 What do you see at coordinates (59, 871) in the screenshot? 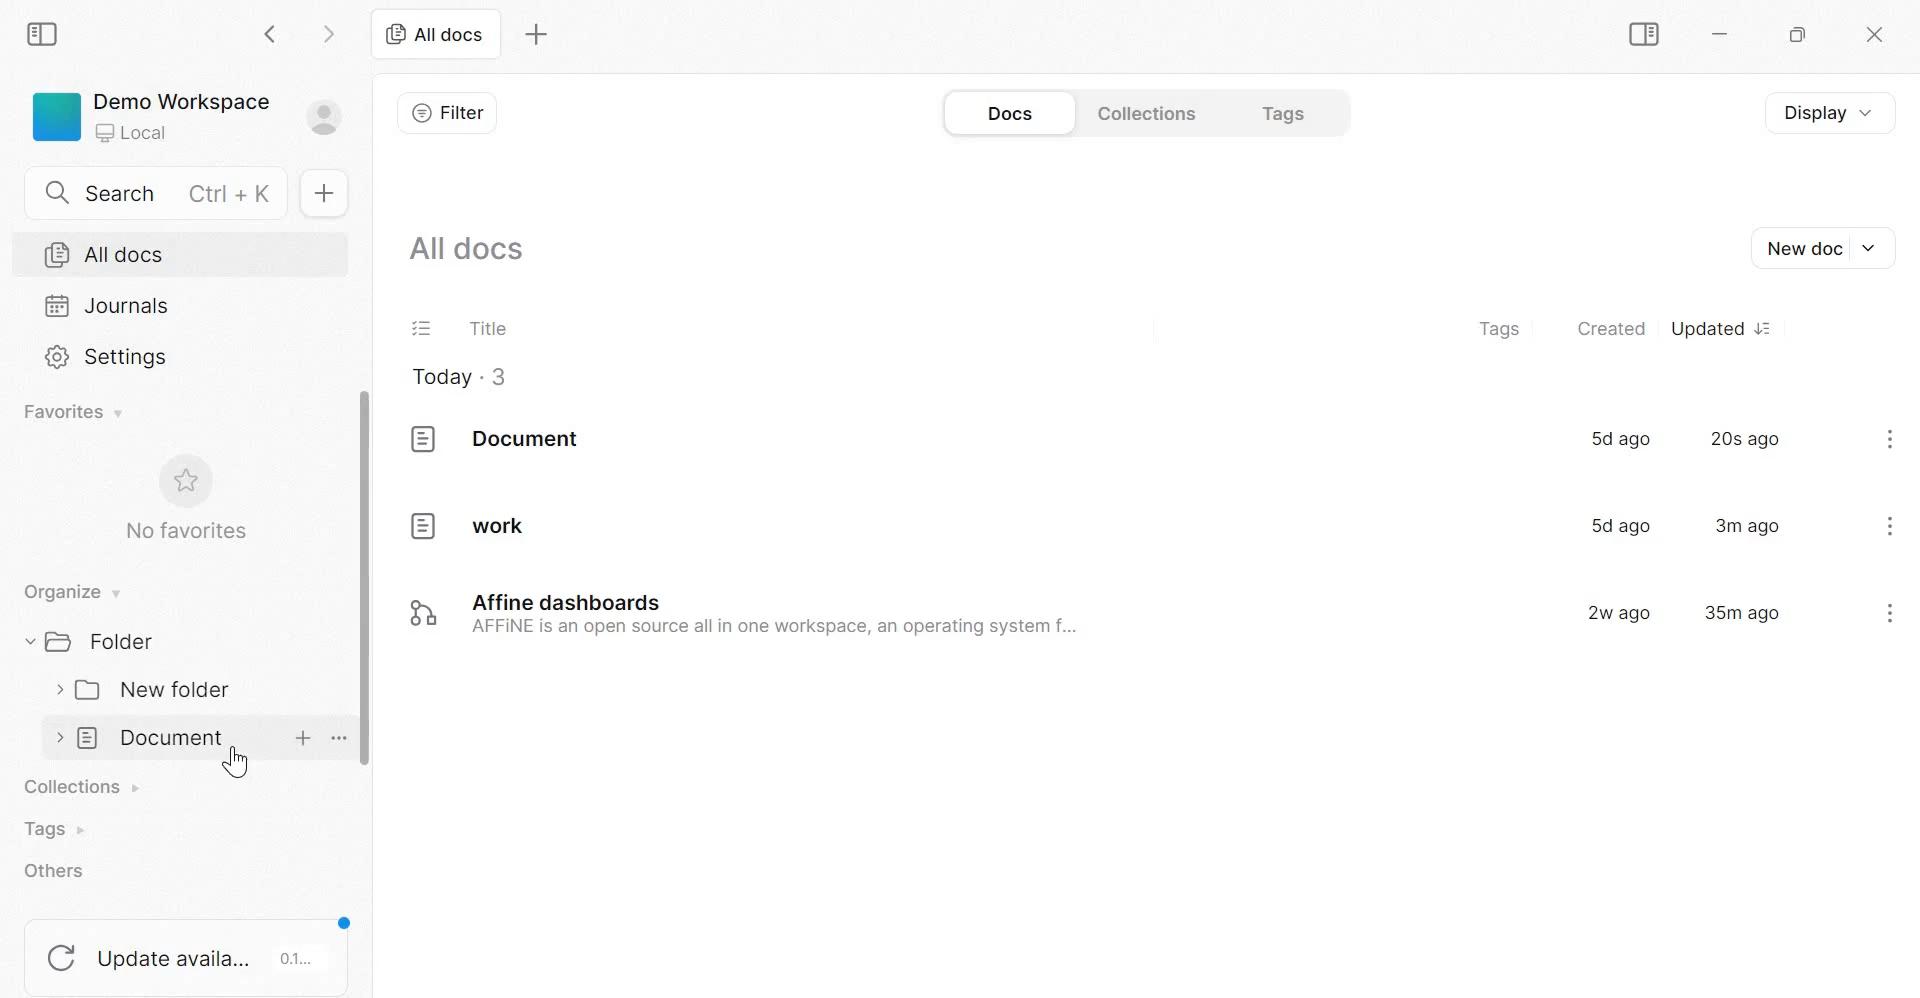
I see `others` at bounding box center [59, 871].